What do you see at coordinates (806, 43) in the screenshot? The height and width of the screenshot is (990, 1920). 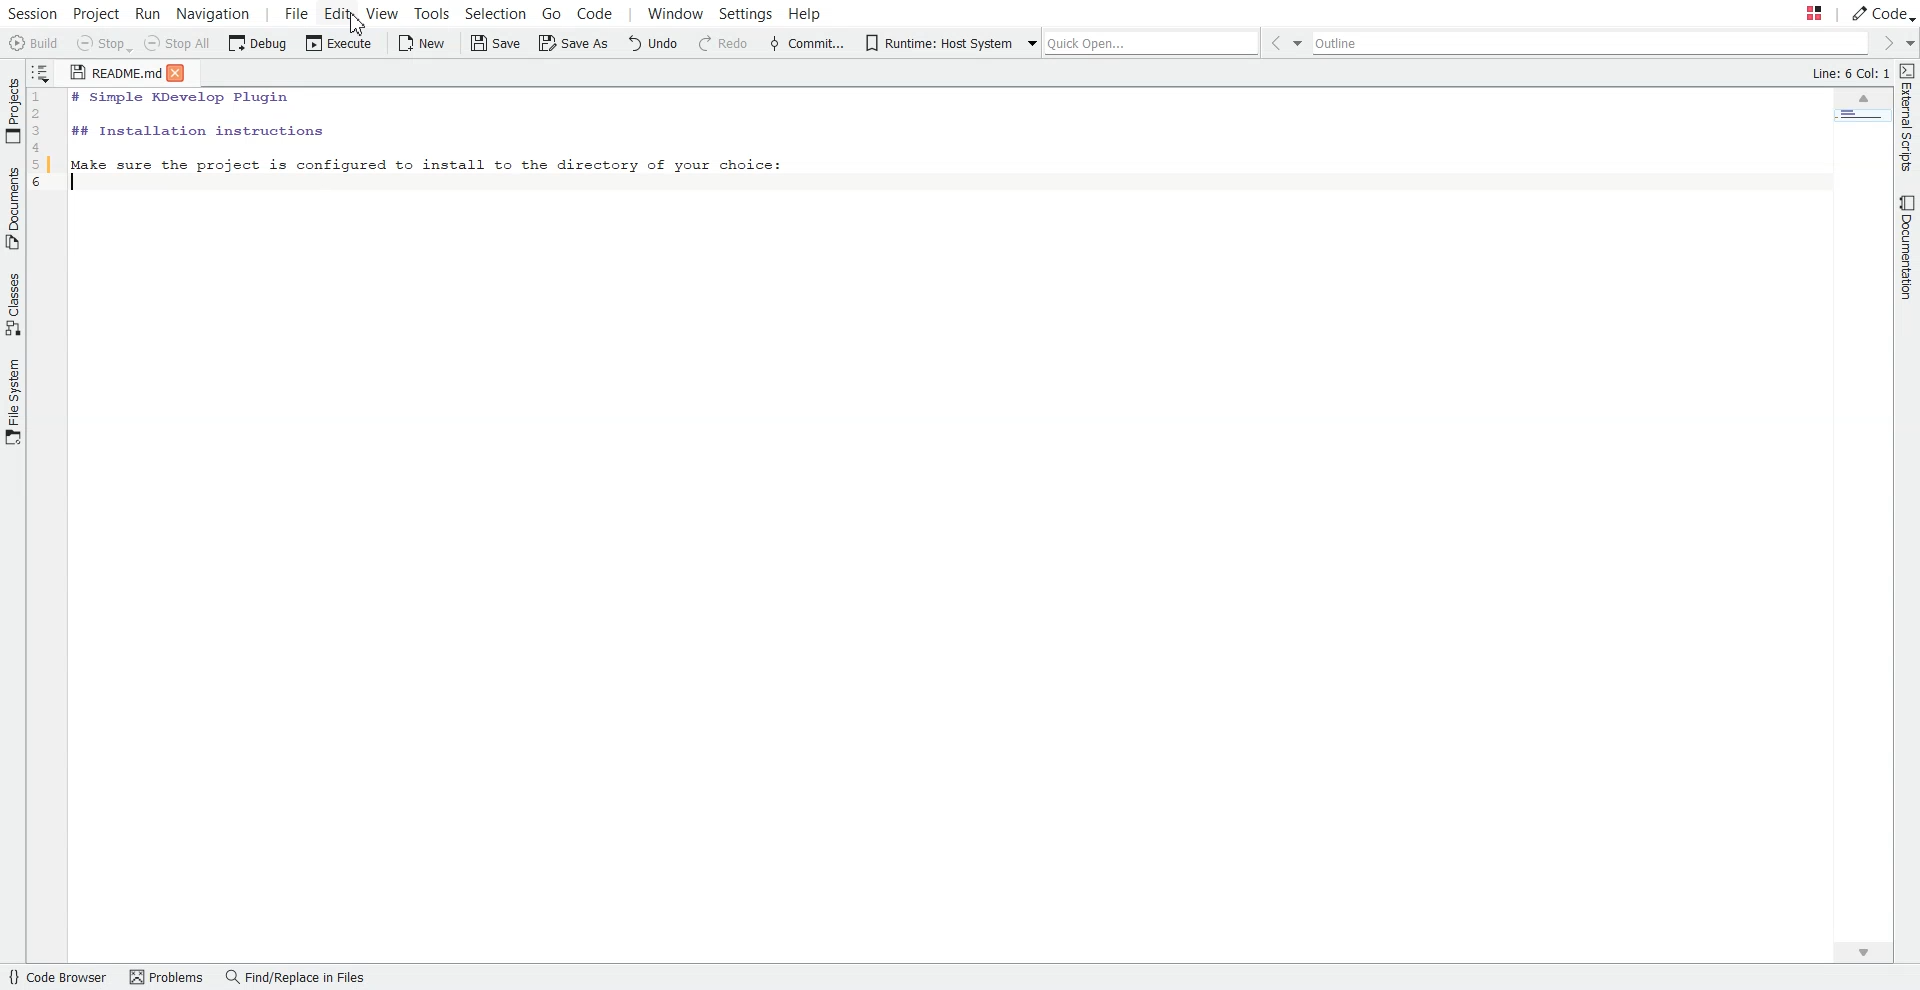 I see `Commit` at bounding box center [806, 43].